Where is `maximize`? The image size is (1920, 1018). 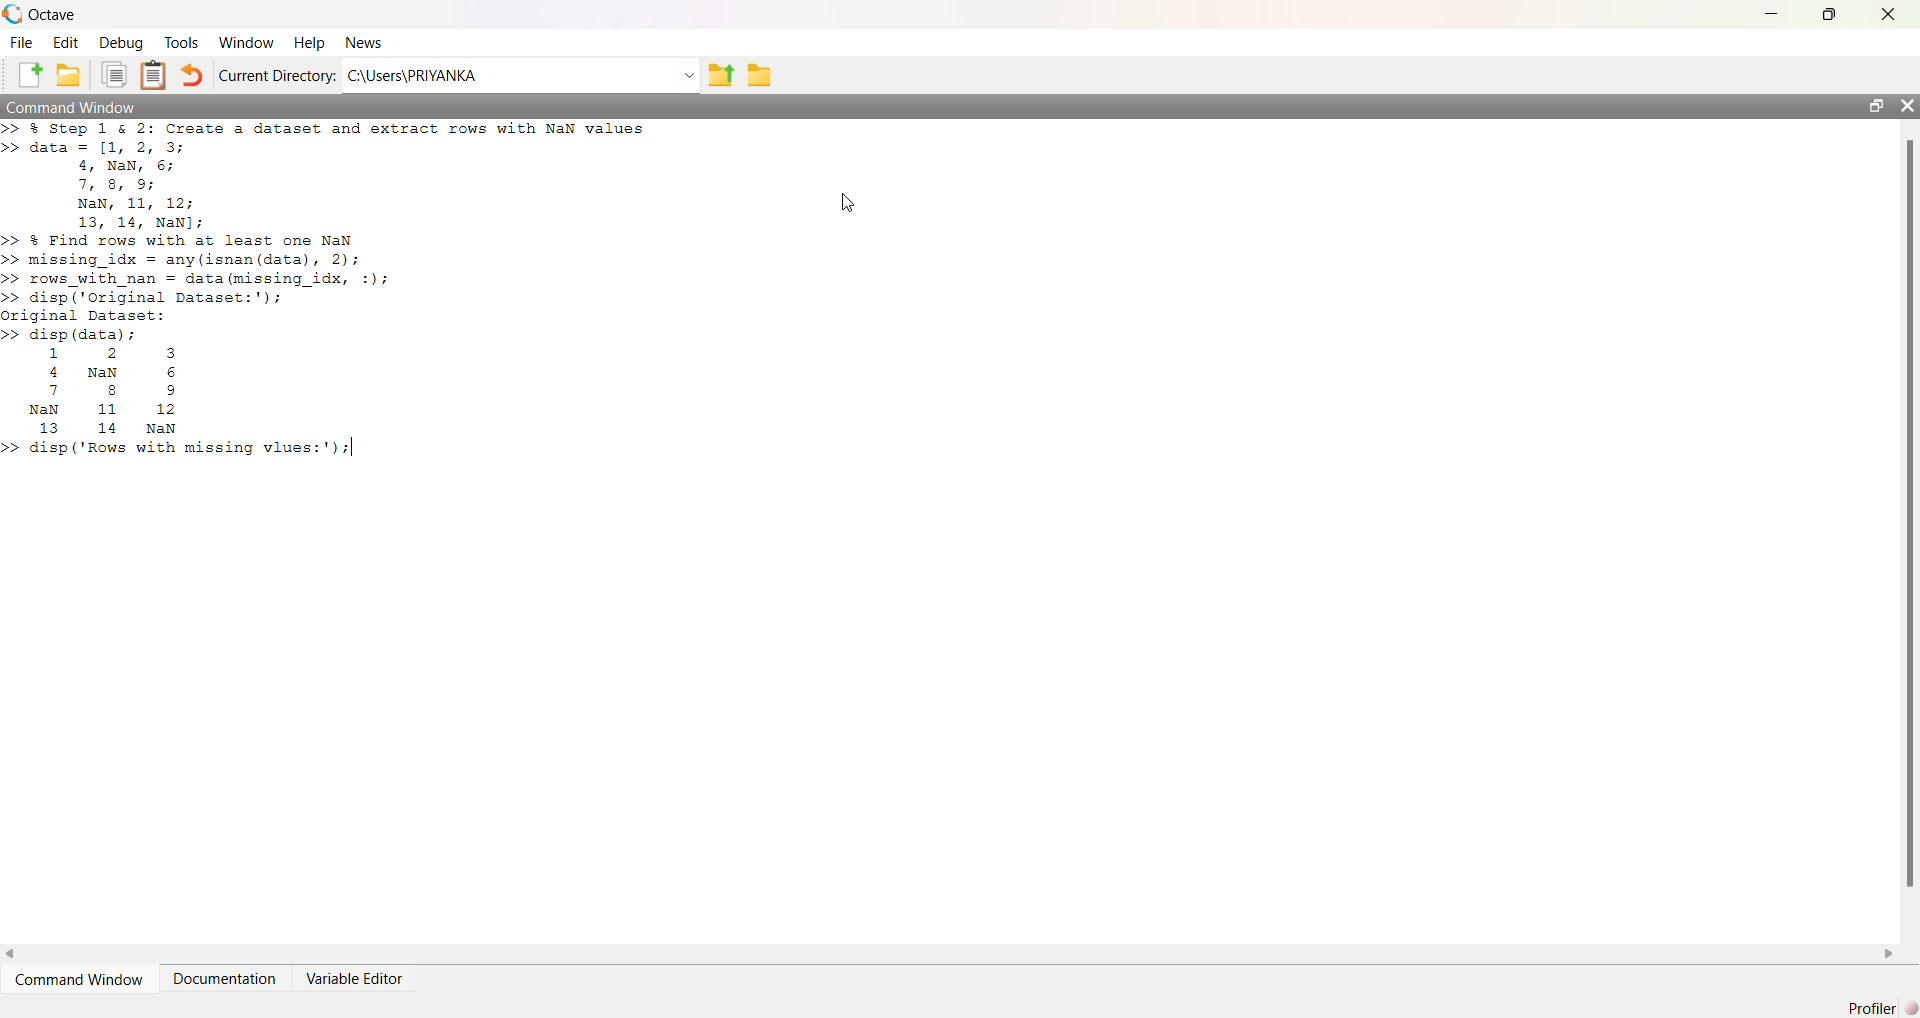
maximize is located at coordinates (1875, 105).